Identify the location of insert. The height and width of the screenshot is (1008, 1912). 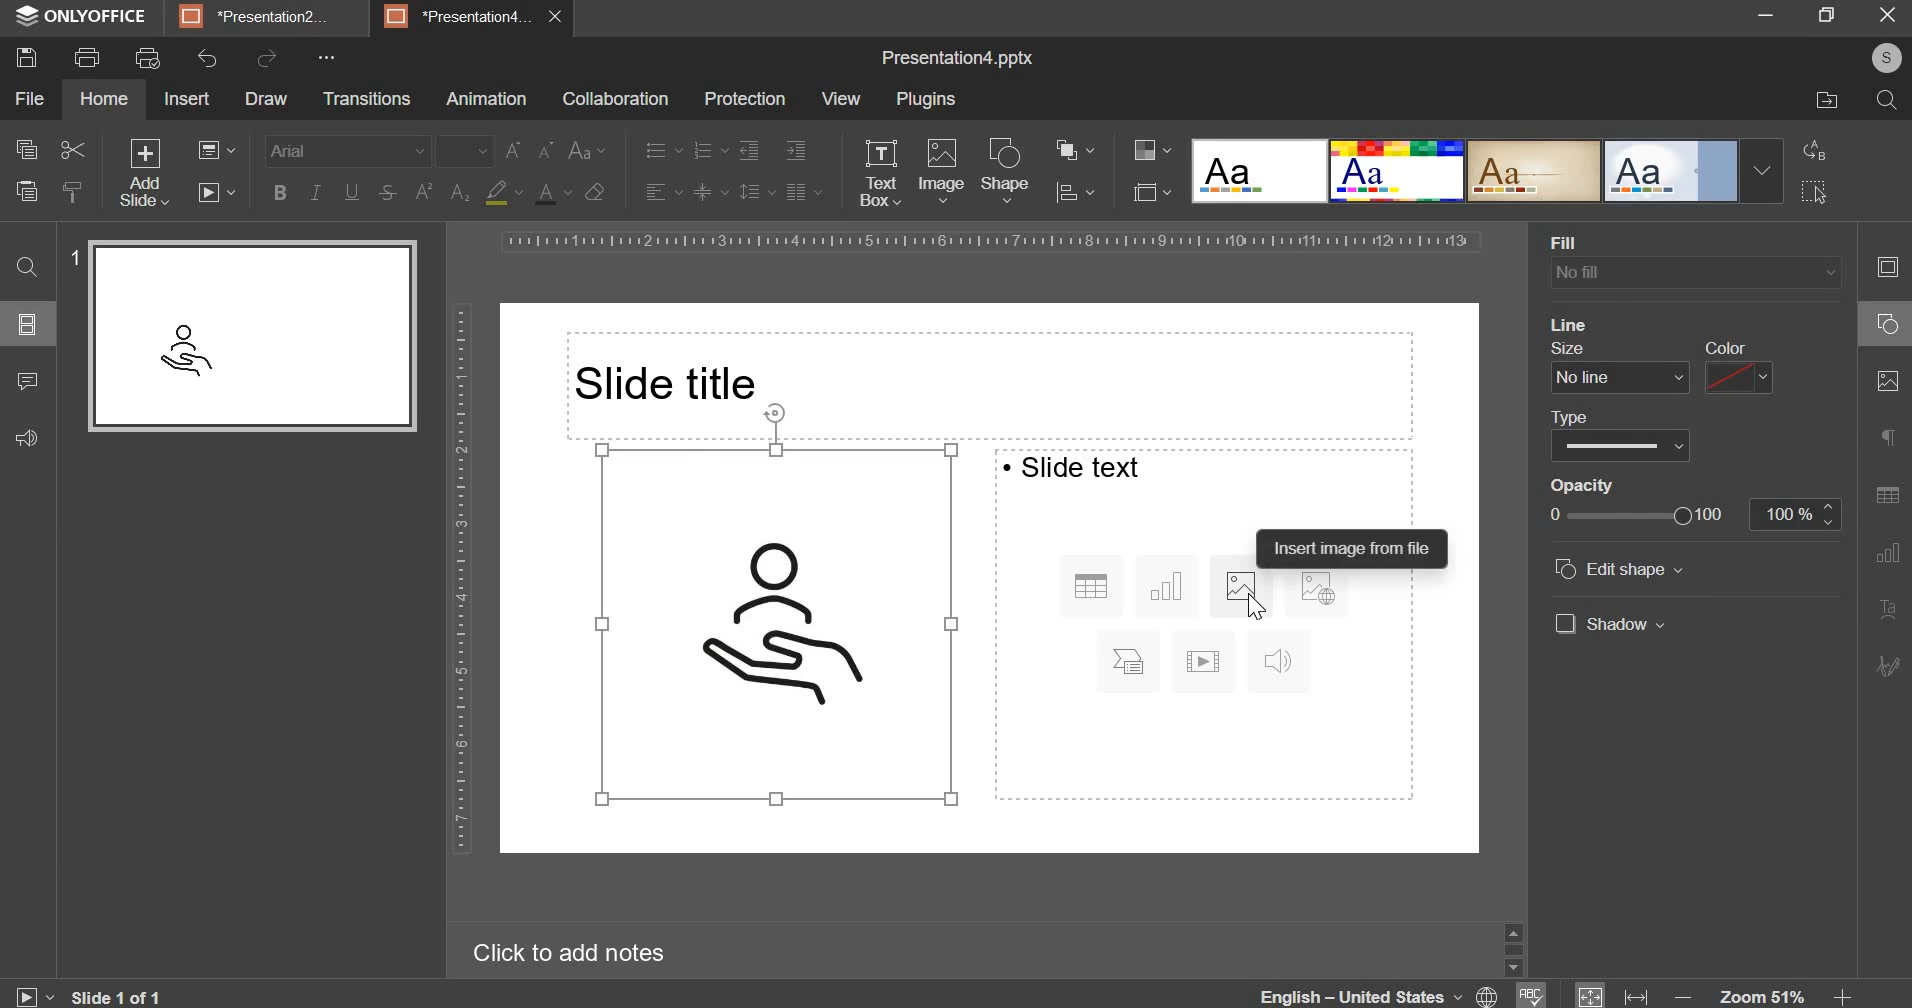
(187, 100).